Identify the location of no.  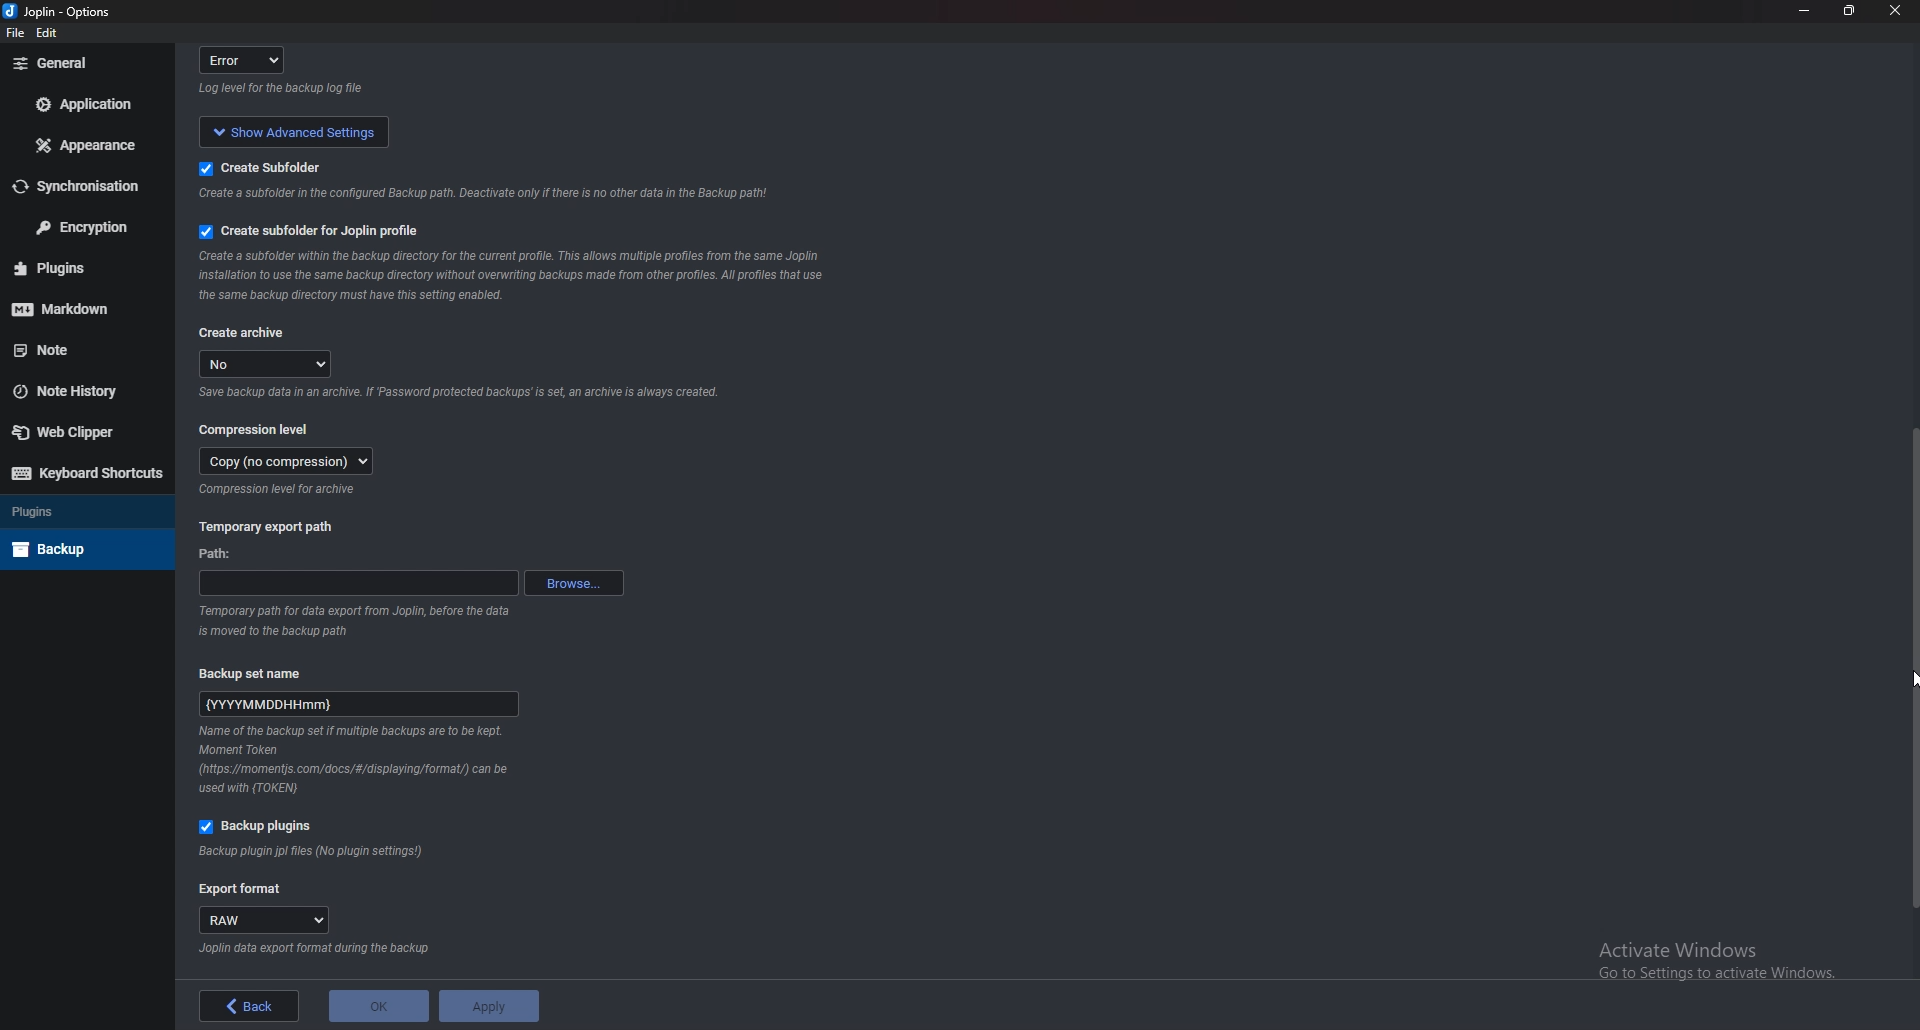
(268, 364).